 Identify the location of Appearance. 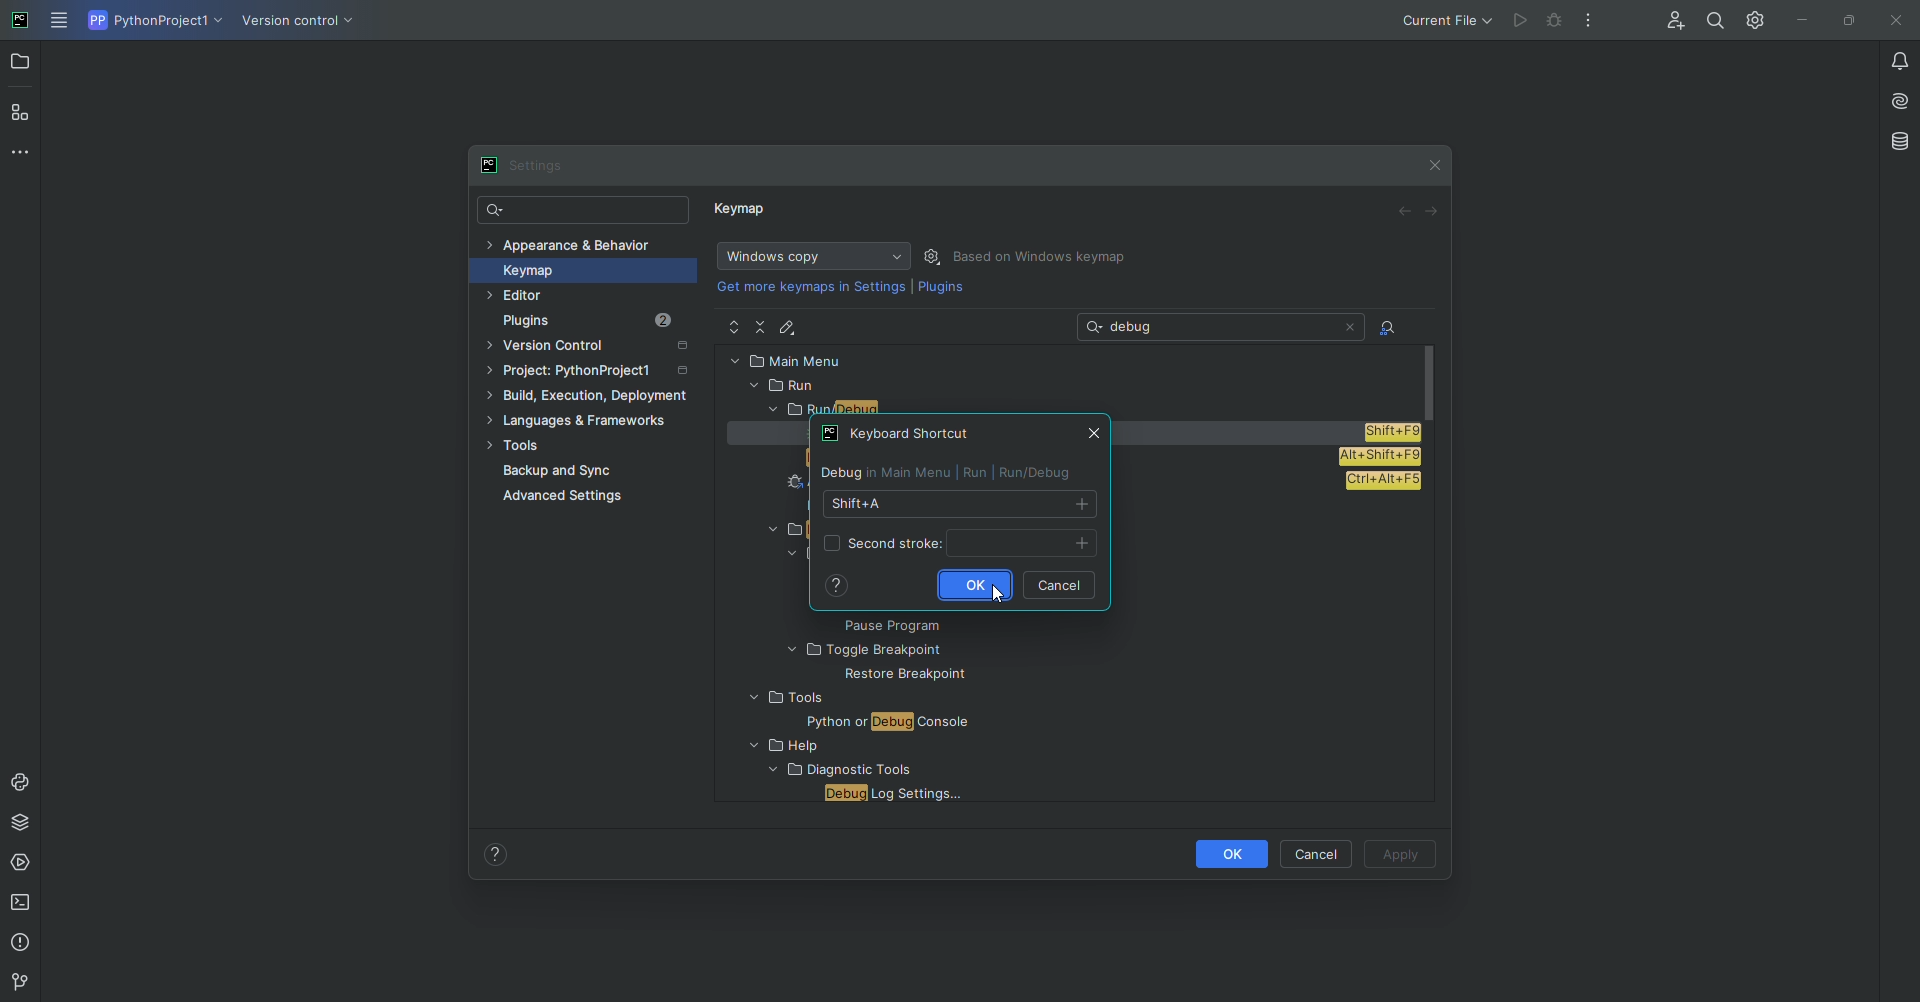
(570, 243).